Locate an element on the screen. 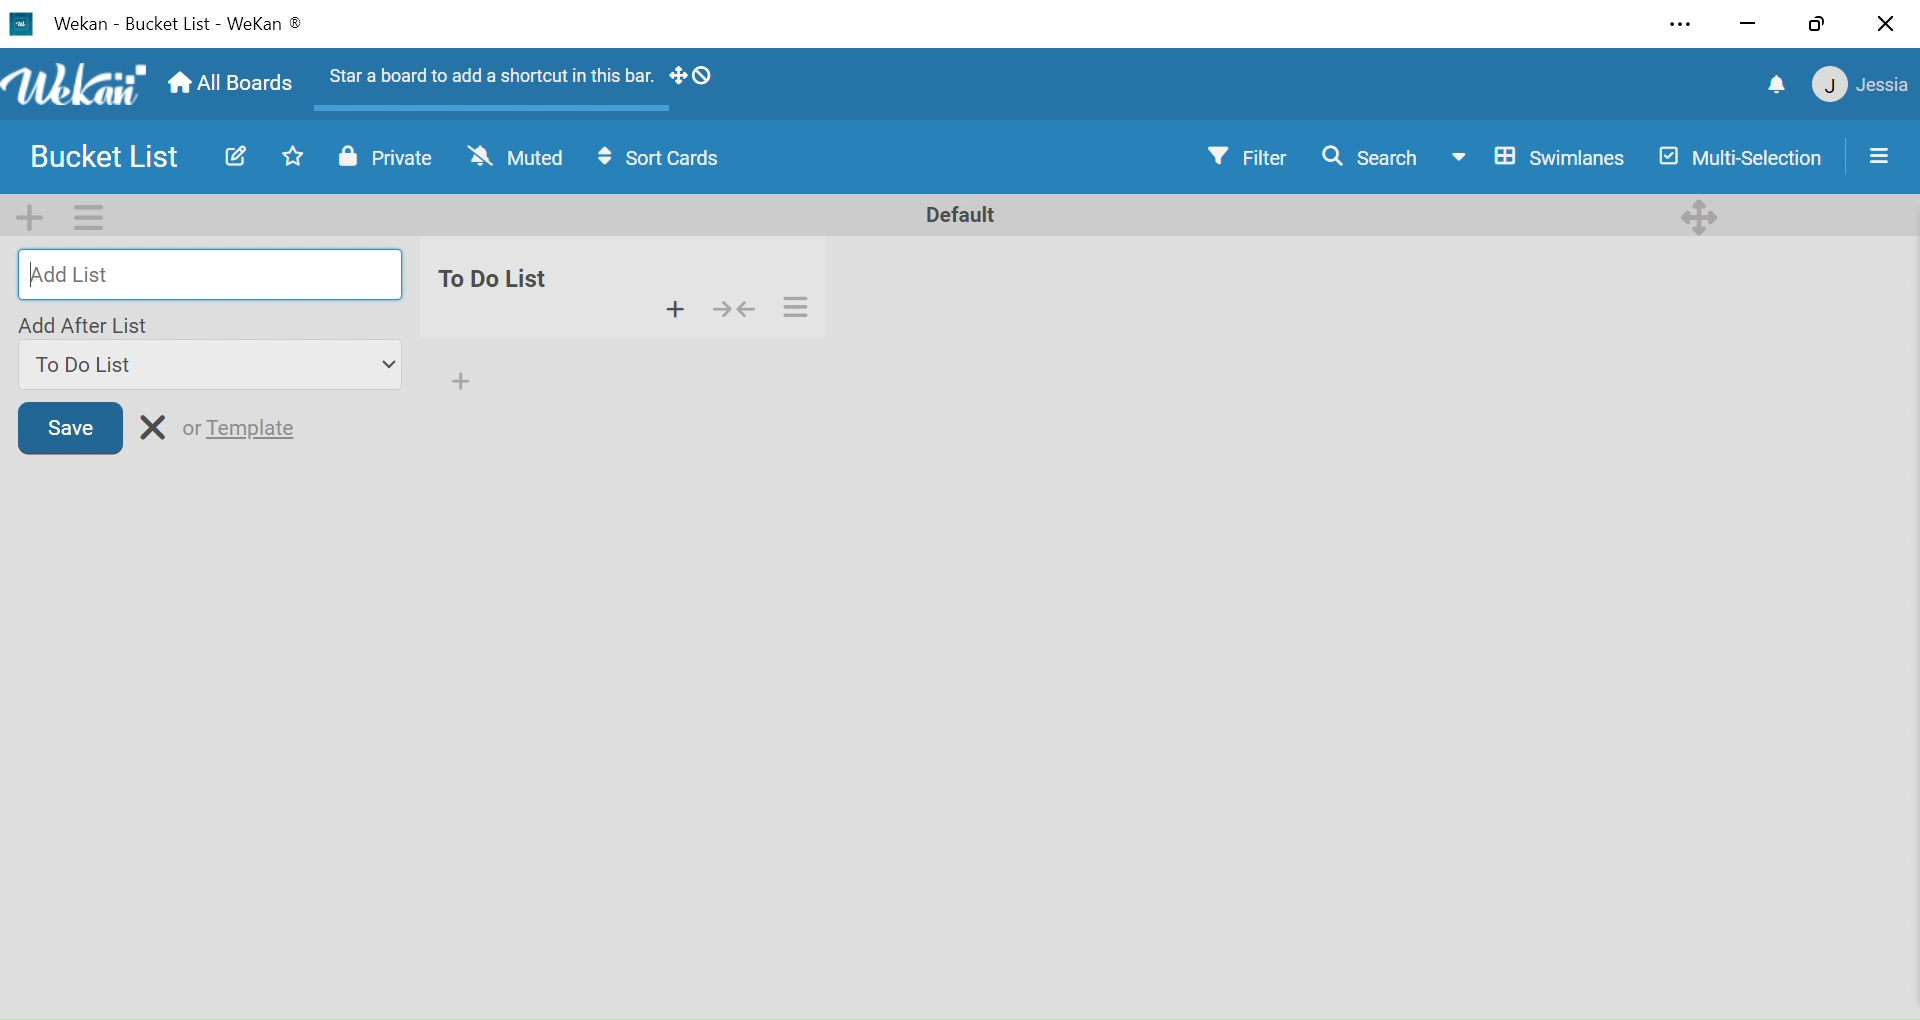  Edit is located at coordinates (233, 156).